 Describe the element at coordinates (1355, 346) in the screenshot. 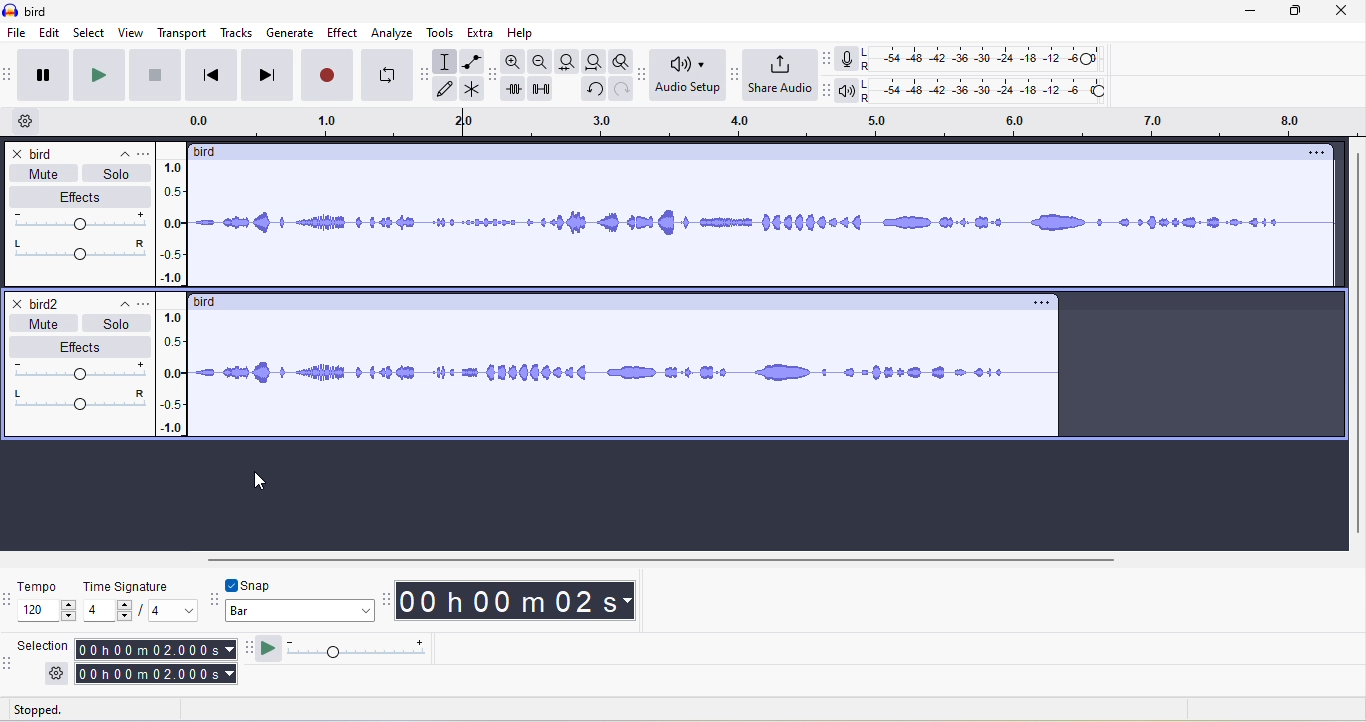

I see `vertical scroll bar` at that location.